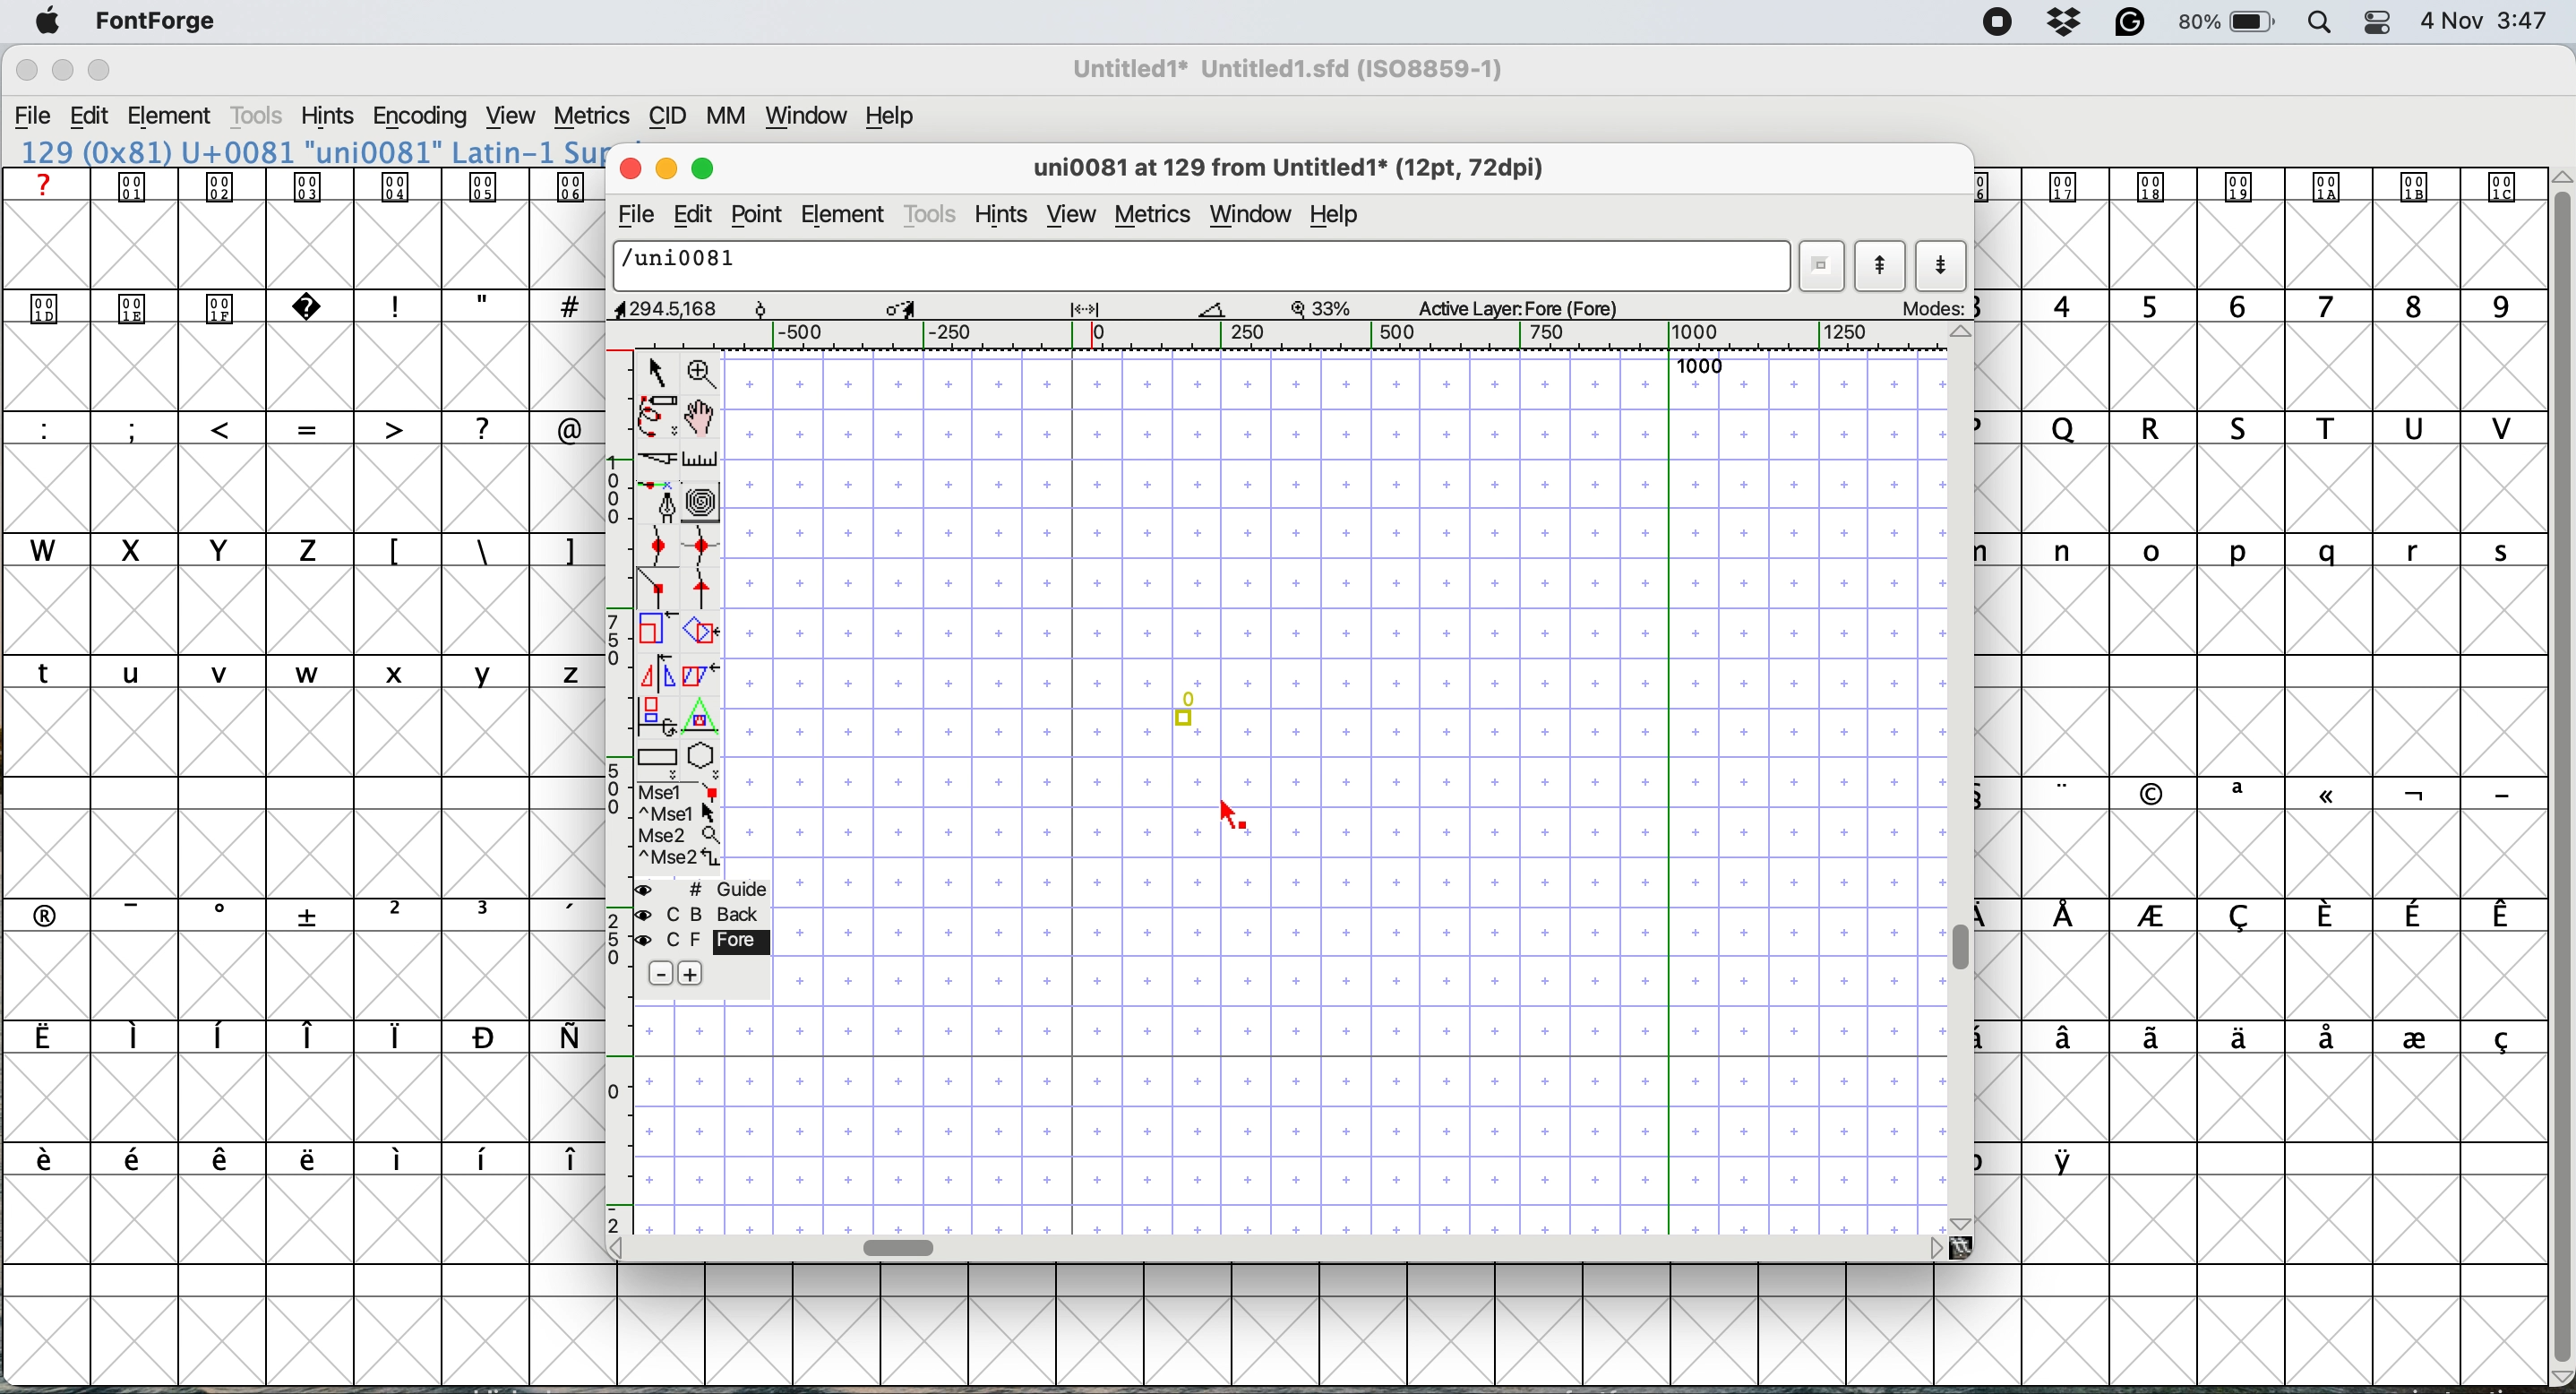 Image resolution: width=2576 pixels, height=1394 pixels. What do you see at coordinates (668, 171) in the screenshot?
I see `minimise` at bounding box center [668, 171].